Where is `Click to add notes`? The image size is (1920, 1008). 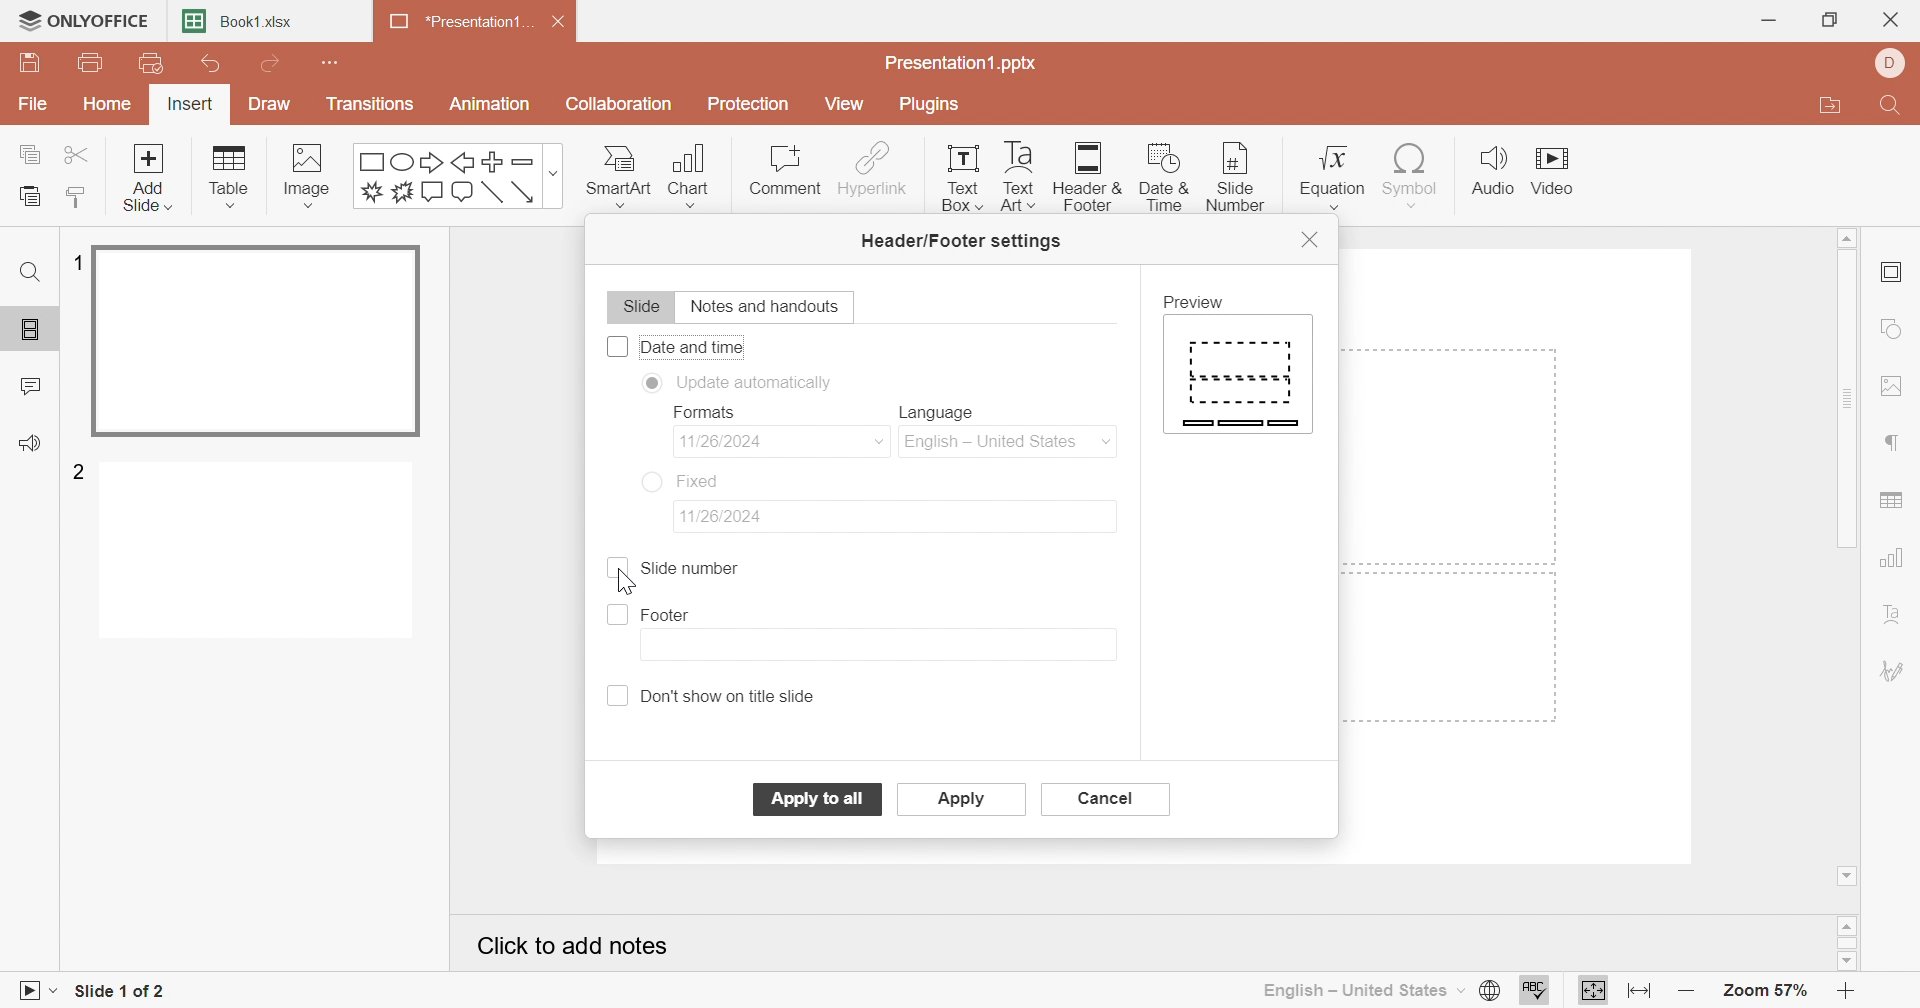
Click to add notes is located at coordinates (578, 950).